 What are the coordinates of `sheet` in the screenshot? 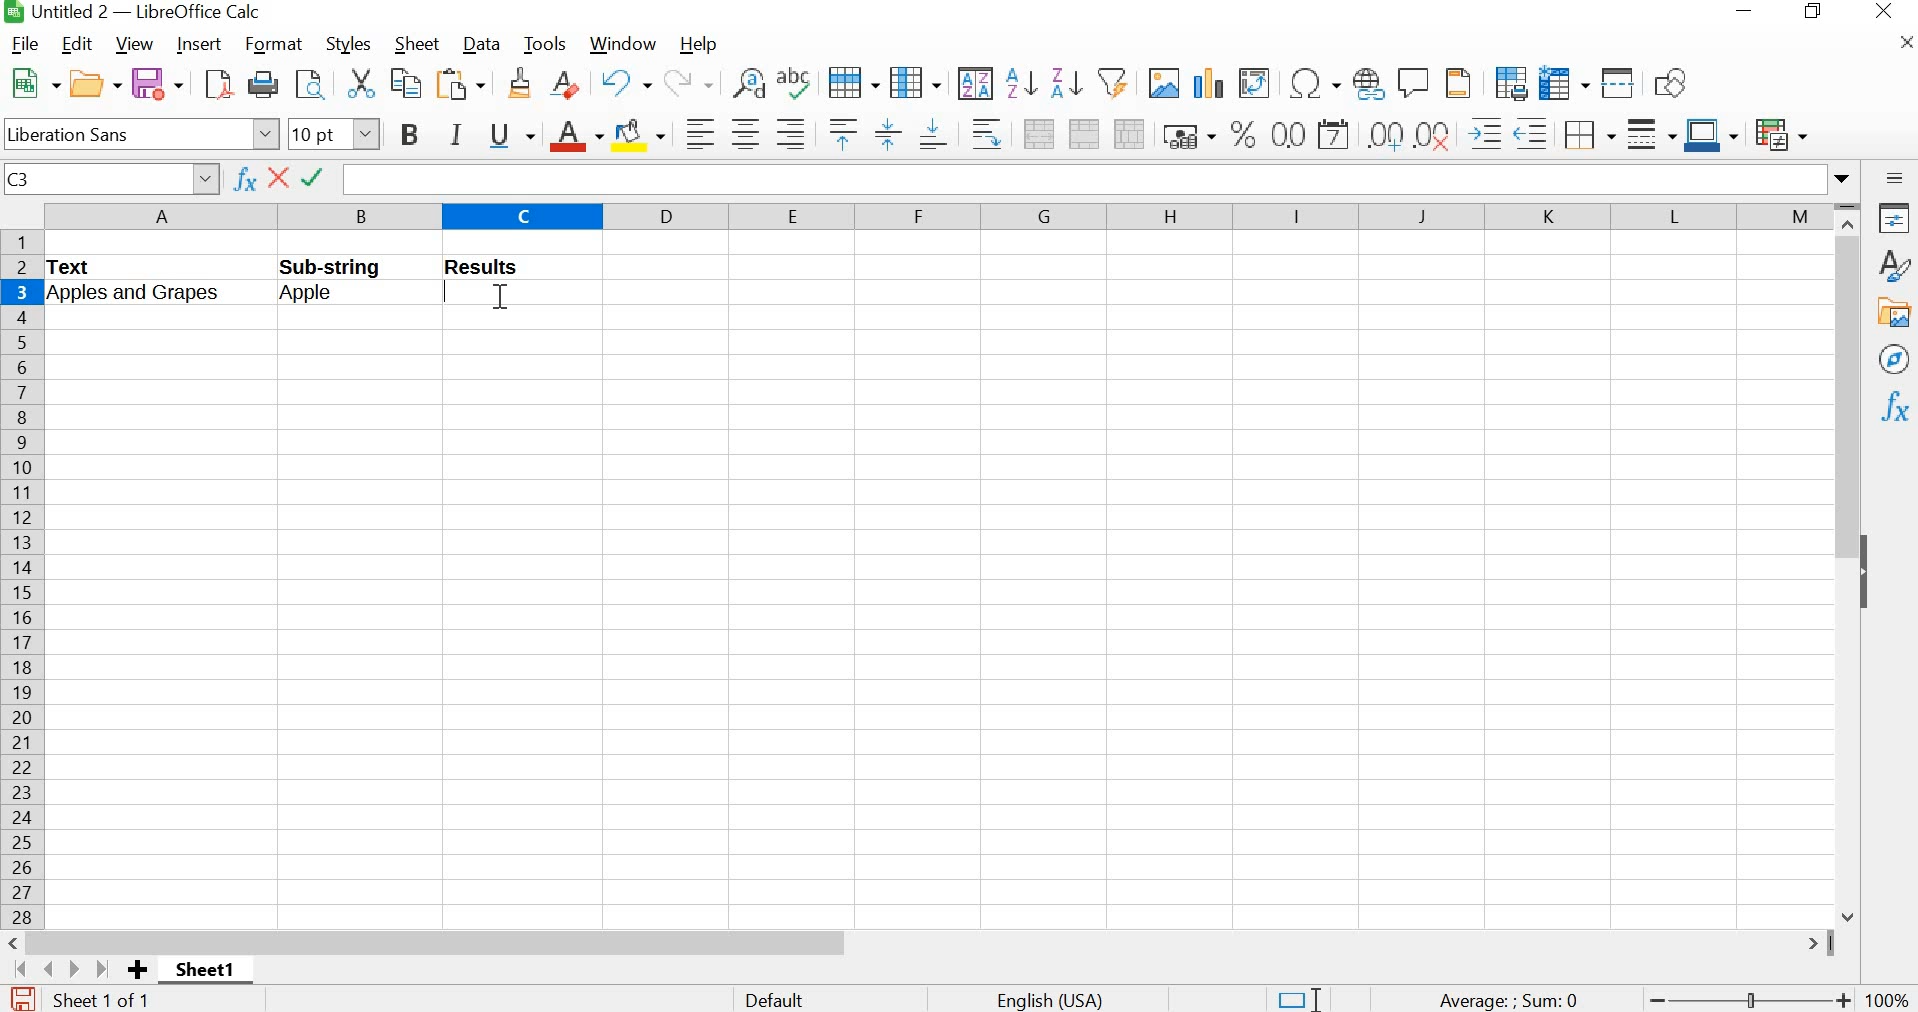 It's located at (414, 45).